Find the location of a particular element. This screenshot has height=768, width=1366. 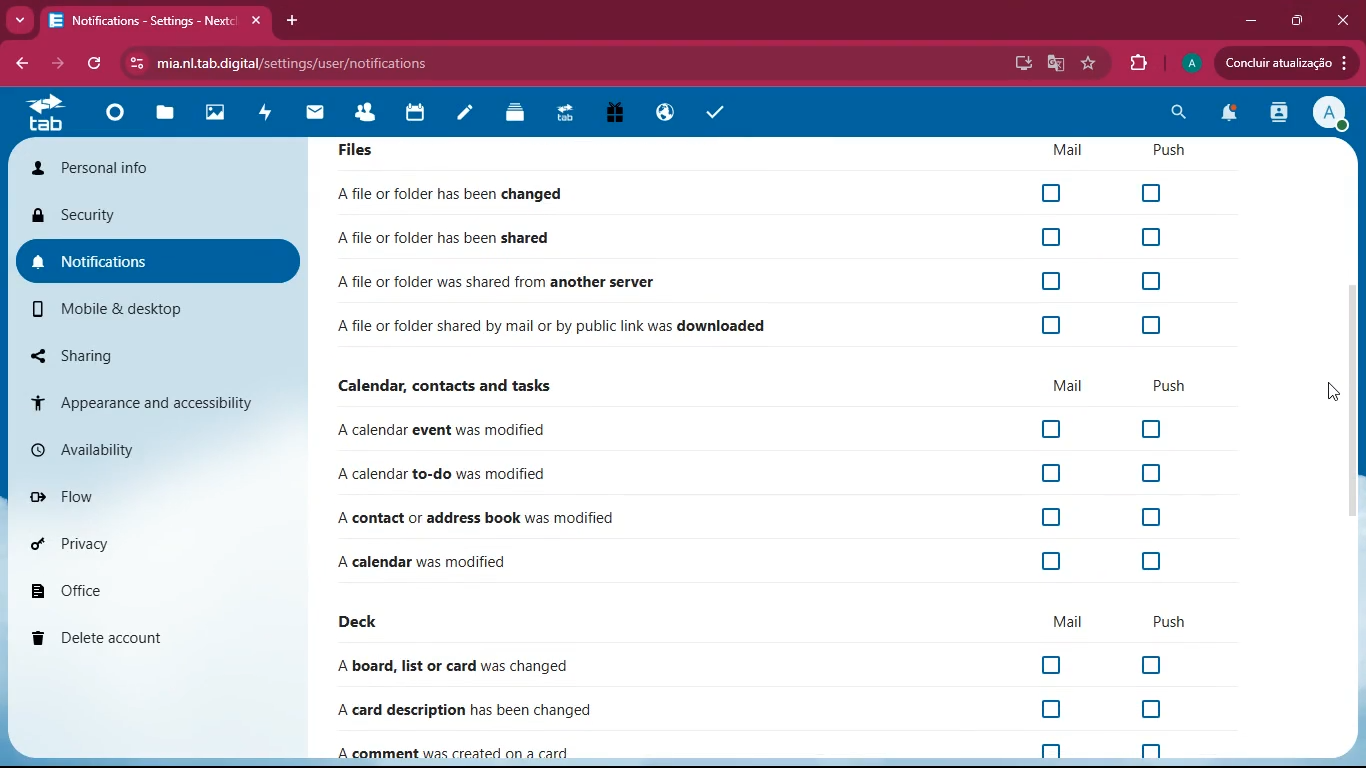

off is located at coordinates (1054, 668).